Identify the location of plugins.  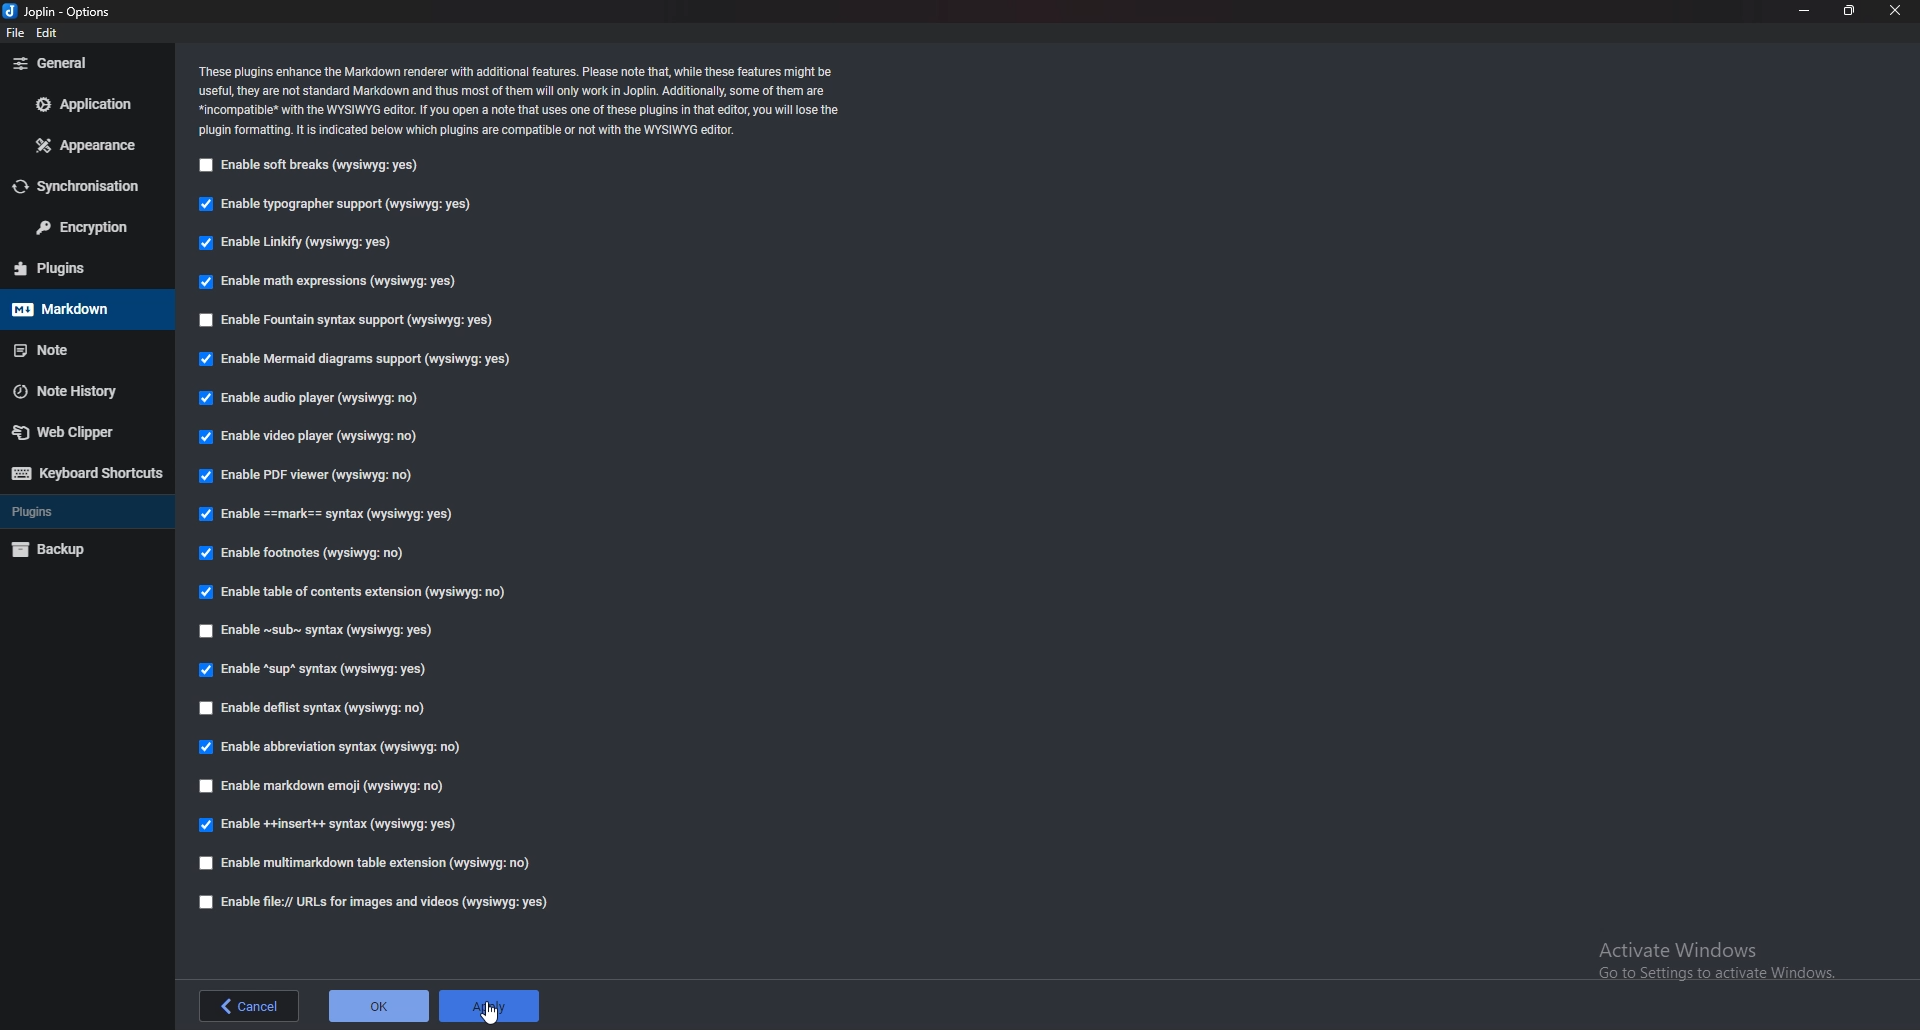
(85, 268).